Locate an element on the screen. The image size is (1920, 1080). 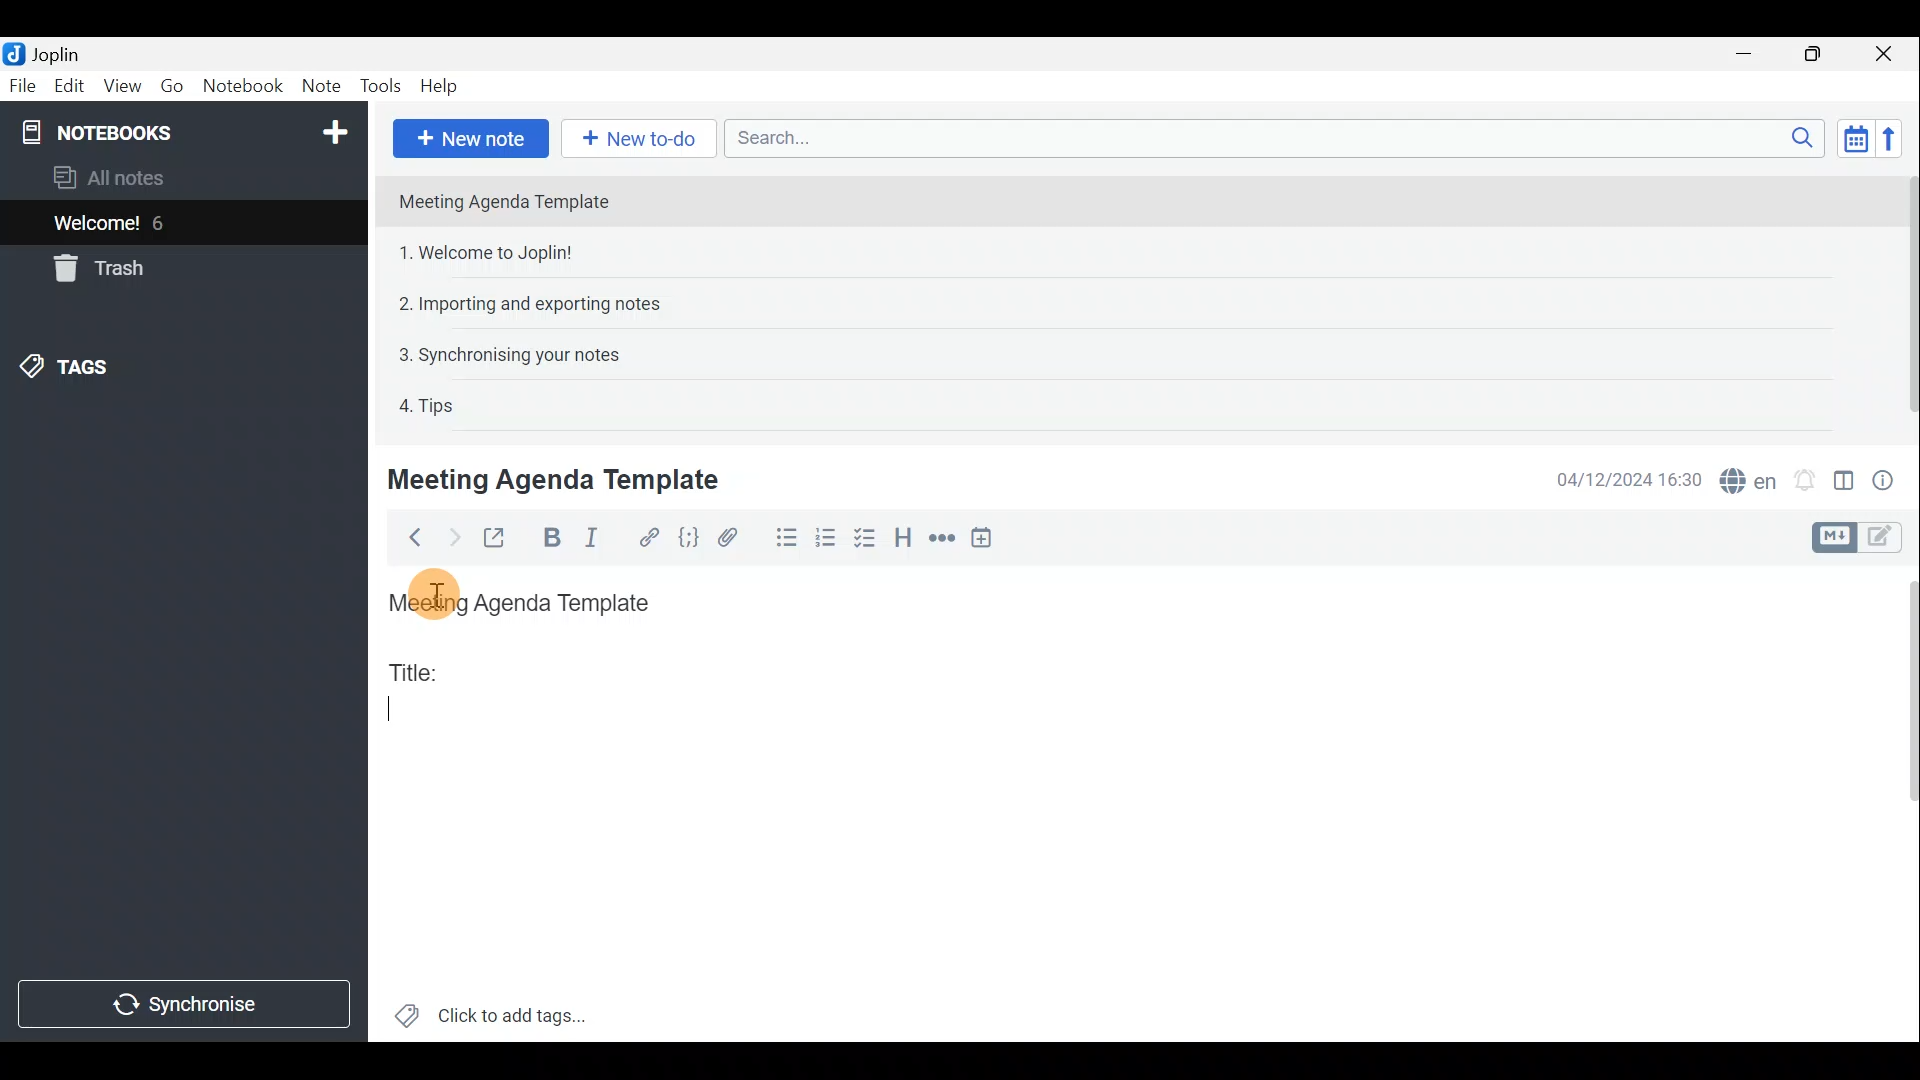
Bulleted list is located at coordinates (785, 538).